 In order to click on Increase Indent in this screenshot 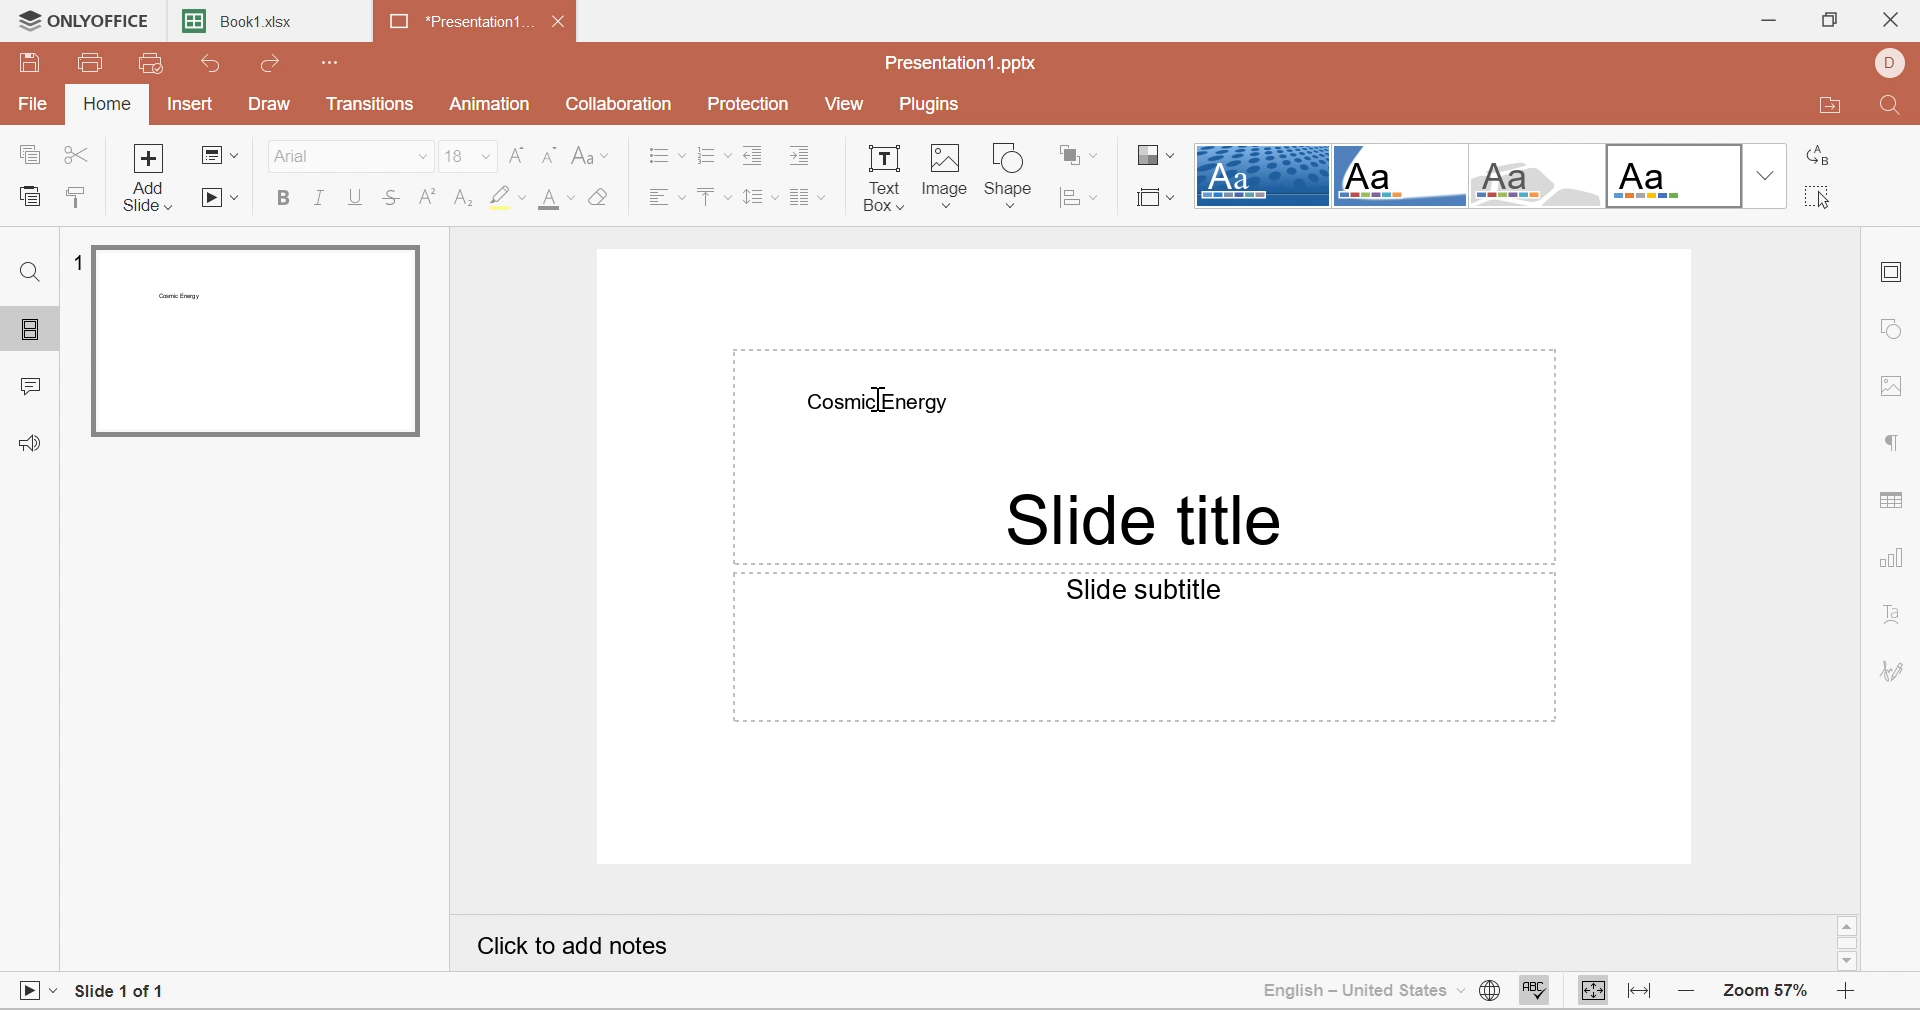, I will do `click(802, 155)`.